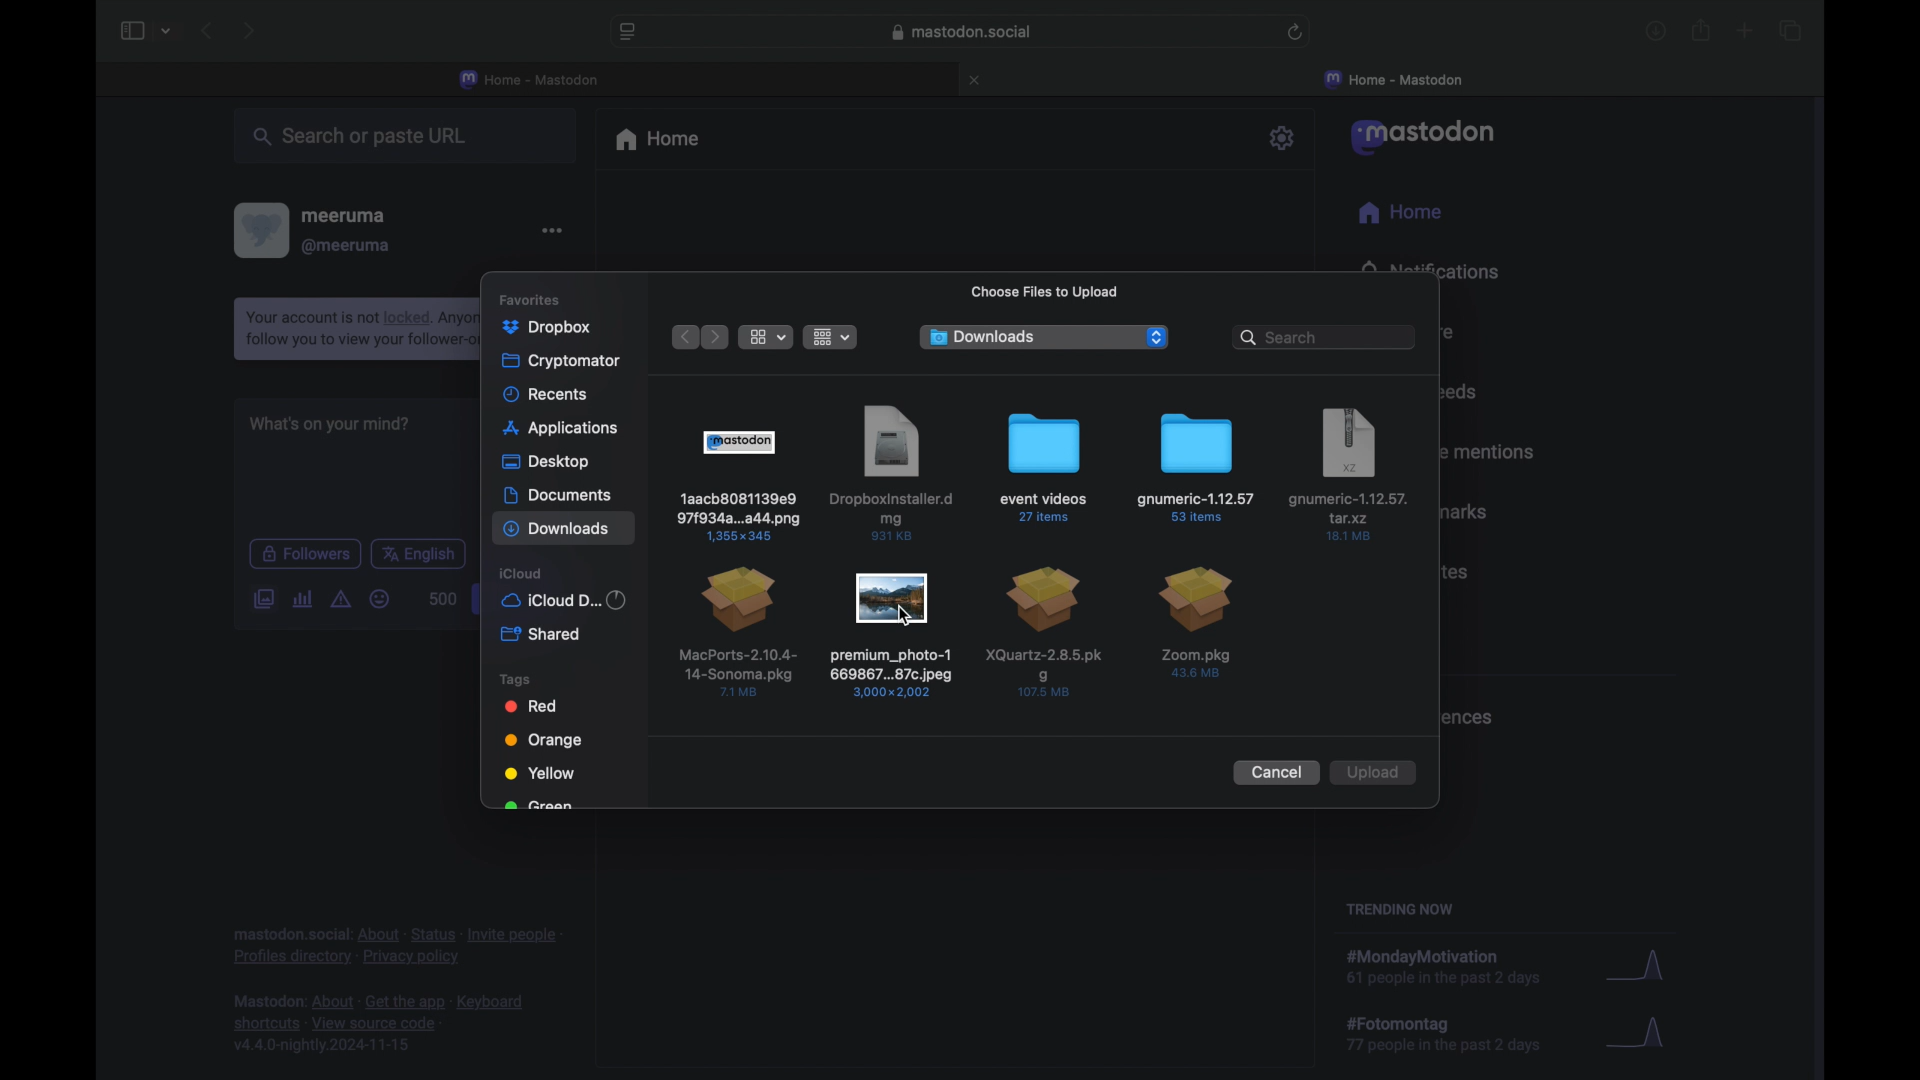 The height and width of the screenshot is (1080, 1920). Describe the element at coordinates (1399, 212) in the screenshot. I see `home` at that location.